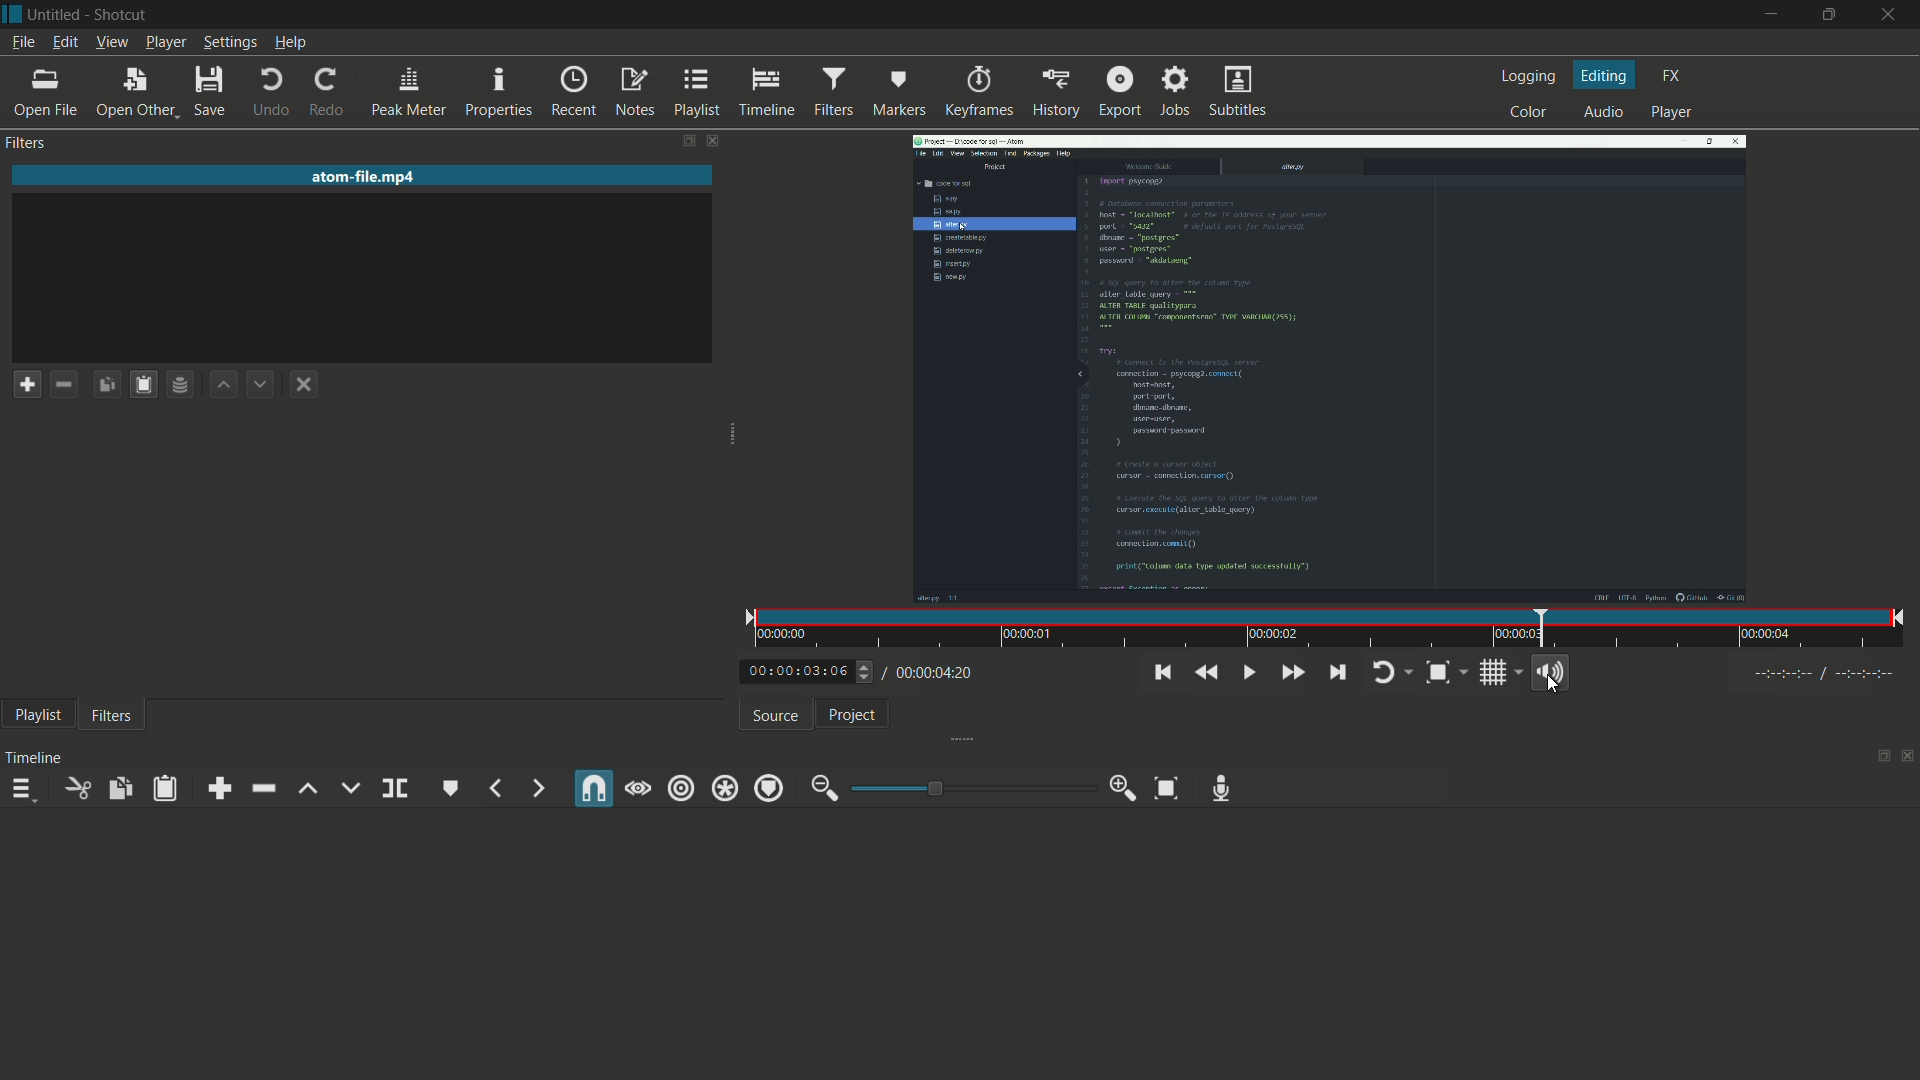  Describe the element at coordinates (1247, 673) in the screenshot. I see `toggle play or pause` at that location.